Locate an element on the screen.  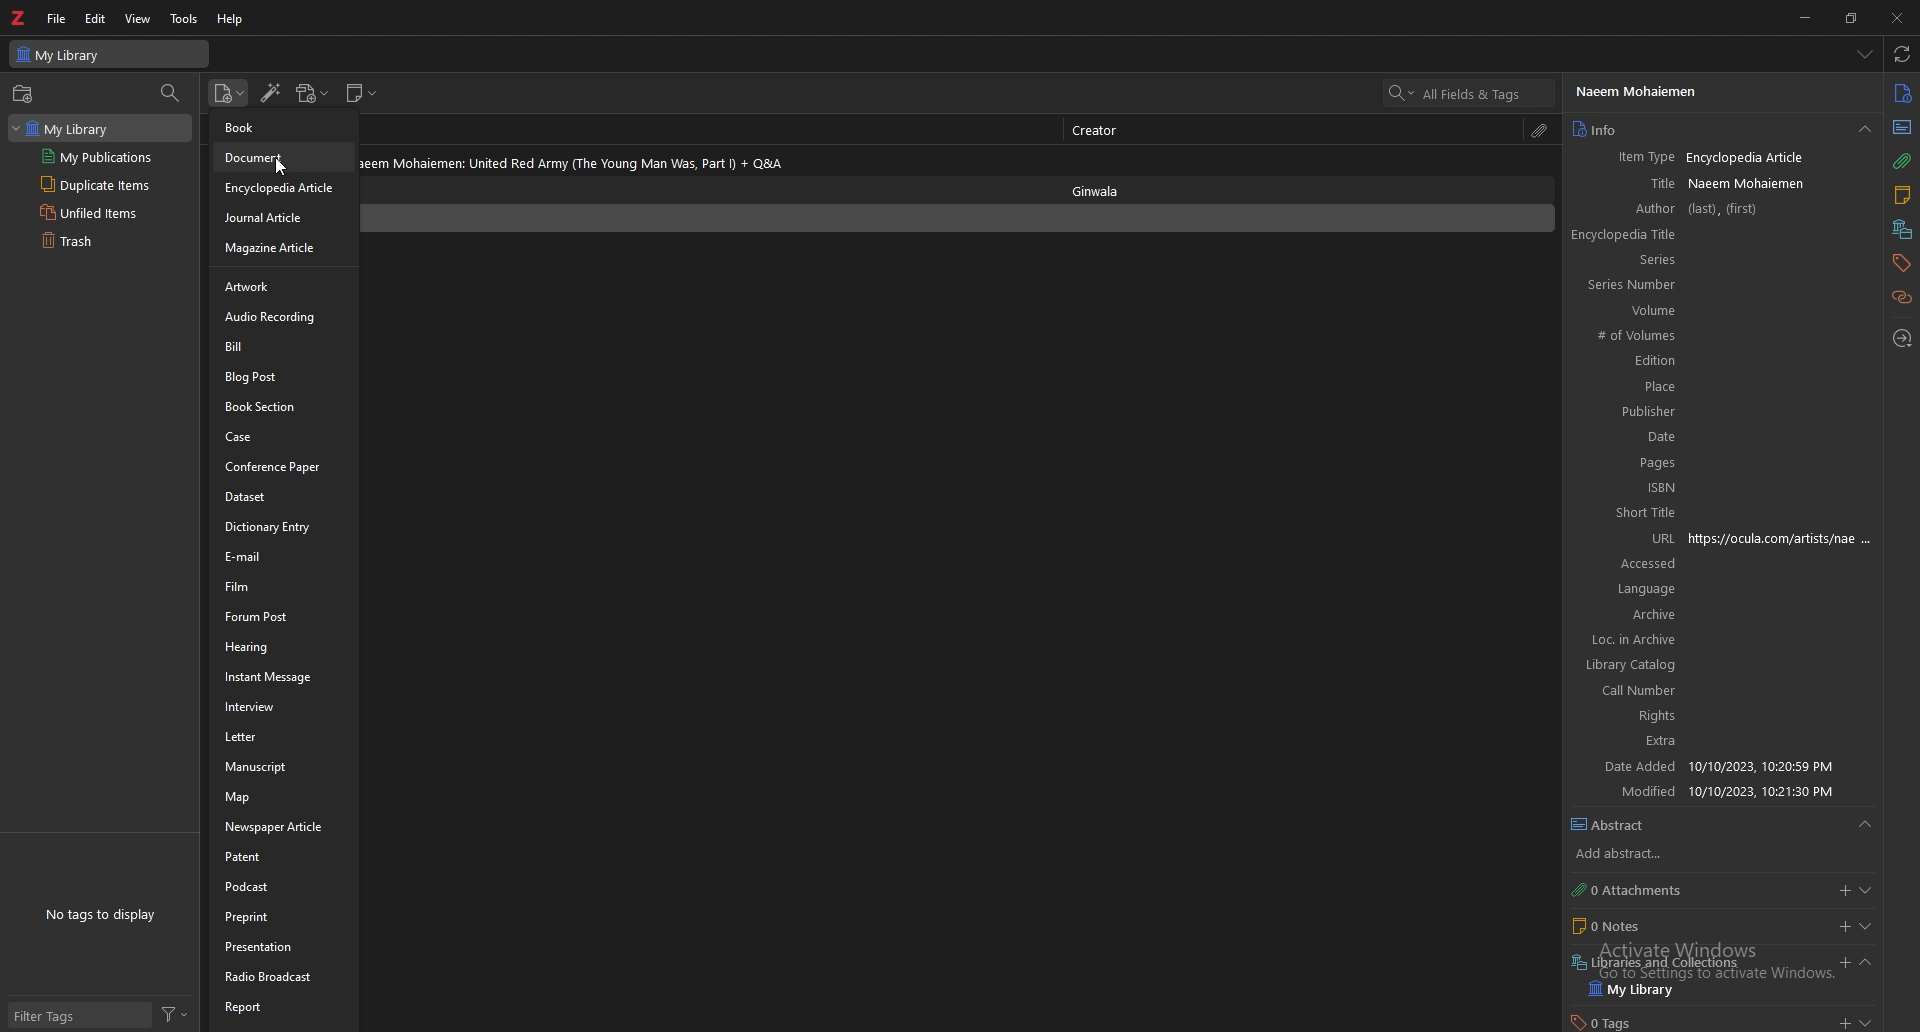
encyclopedia title is located at coordinates (1625, 235).